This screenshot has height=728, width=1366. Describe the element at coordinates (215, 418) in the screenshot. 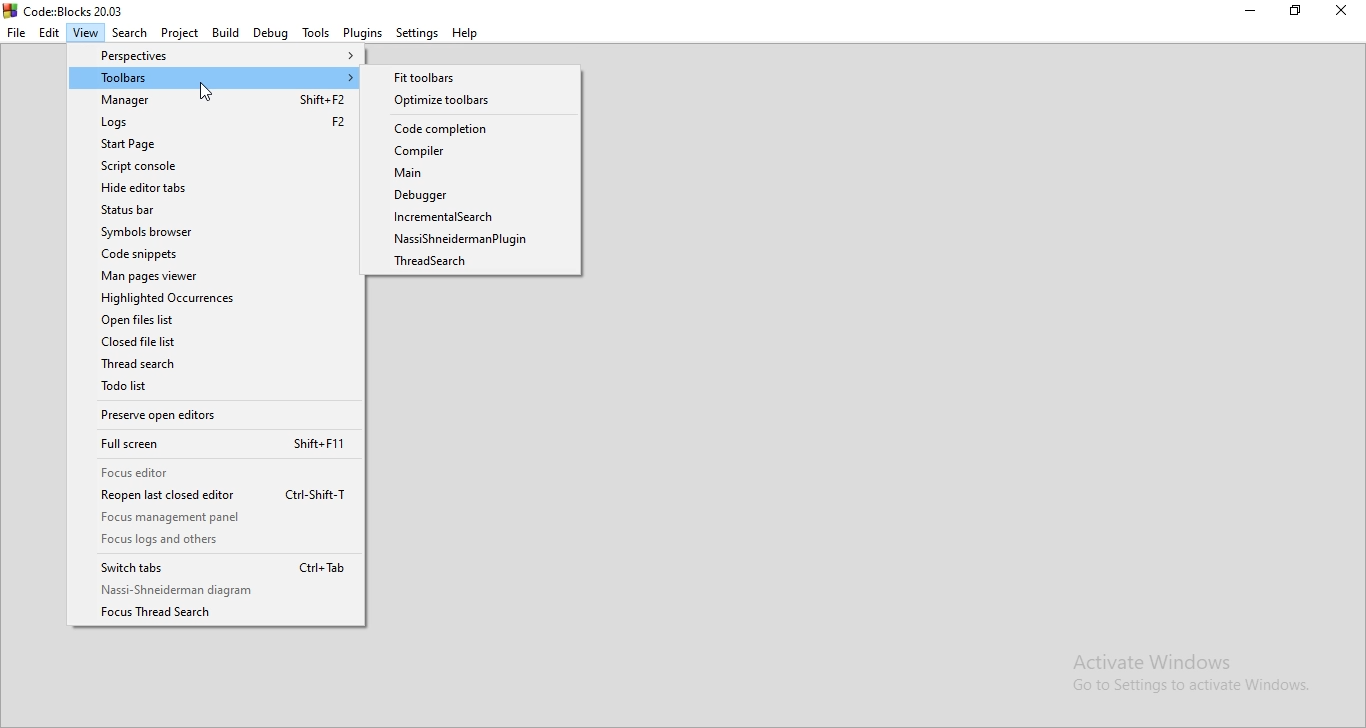

I see `Preserve open editors` at that location.